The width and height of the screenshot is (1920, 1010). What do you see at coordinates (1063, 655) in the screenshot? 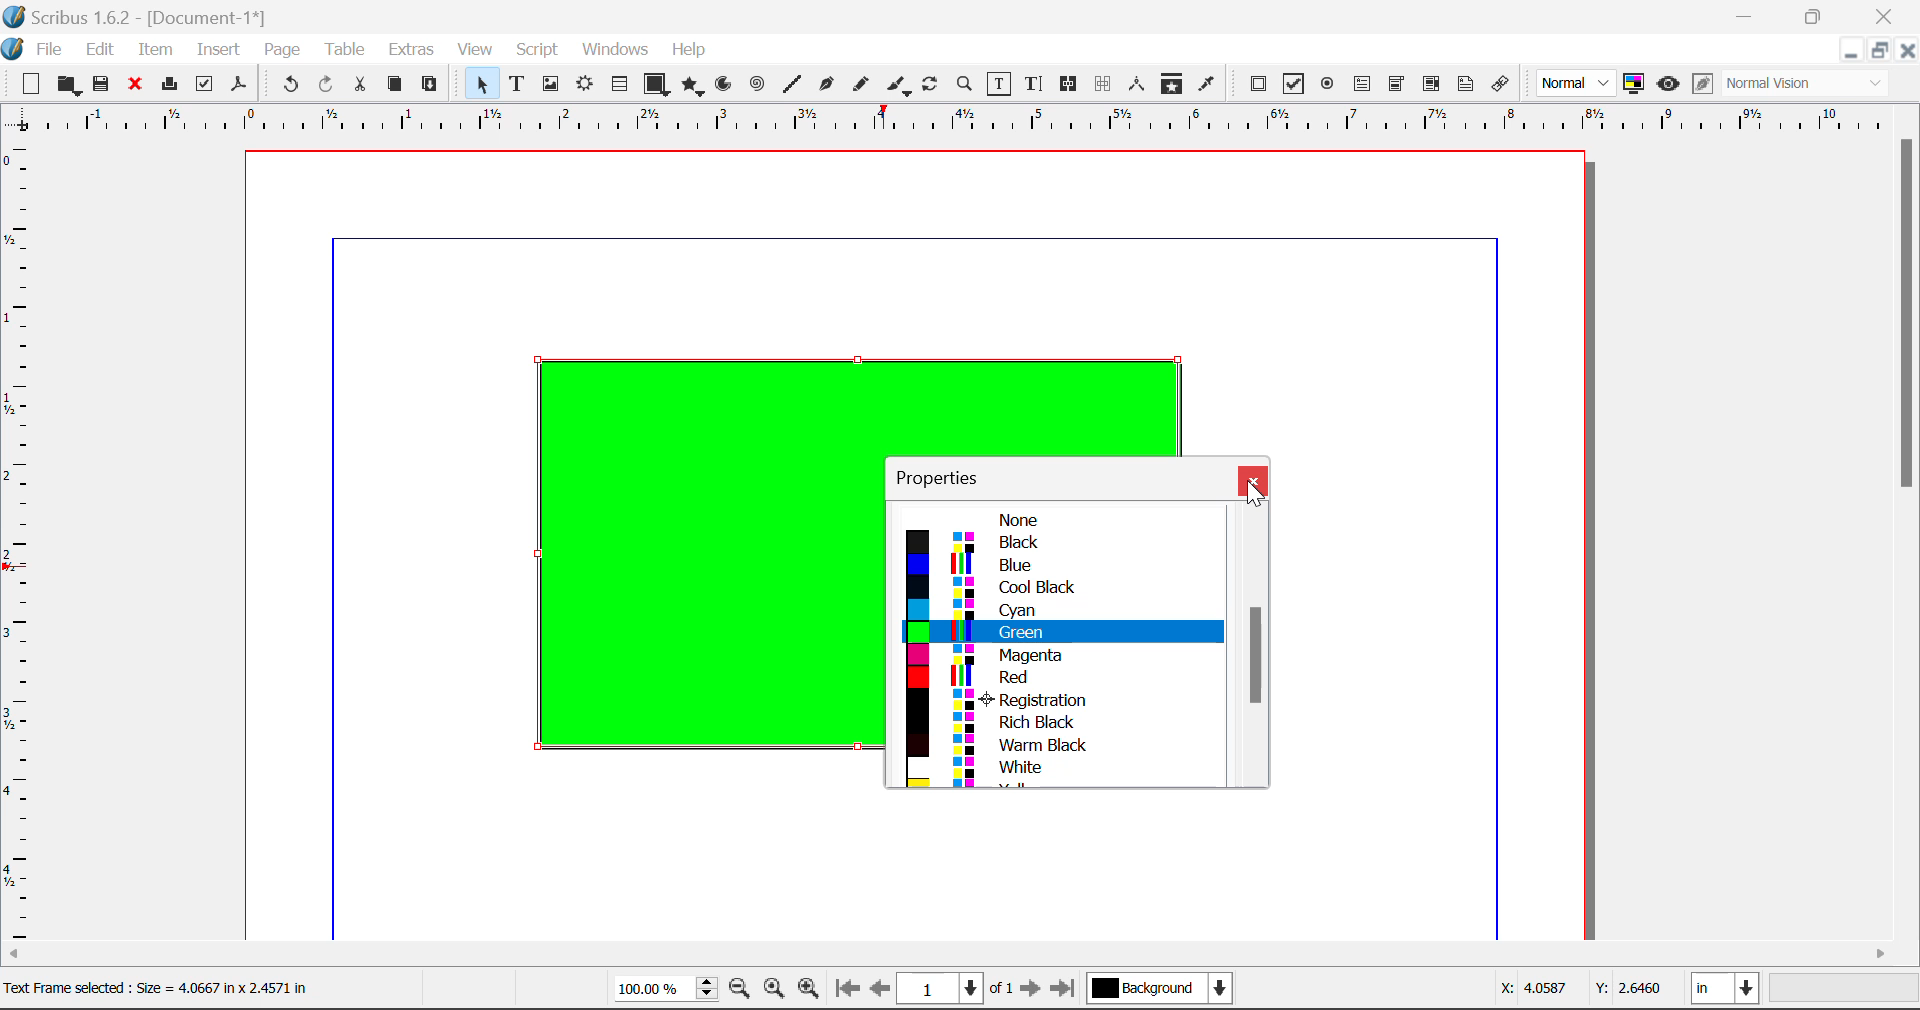
I see `Magenta` at bounding box center [1063, 655].